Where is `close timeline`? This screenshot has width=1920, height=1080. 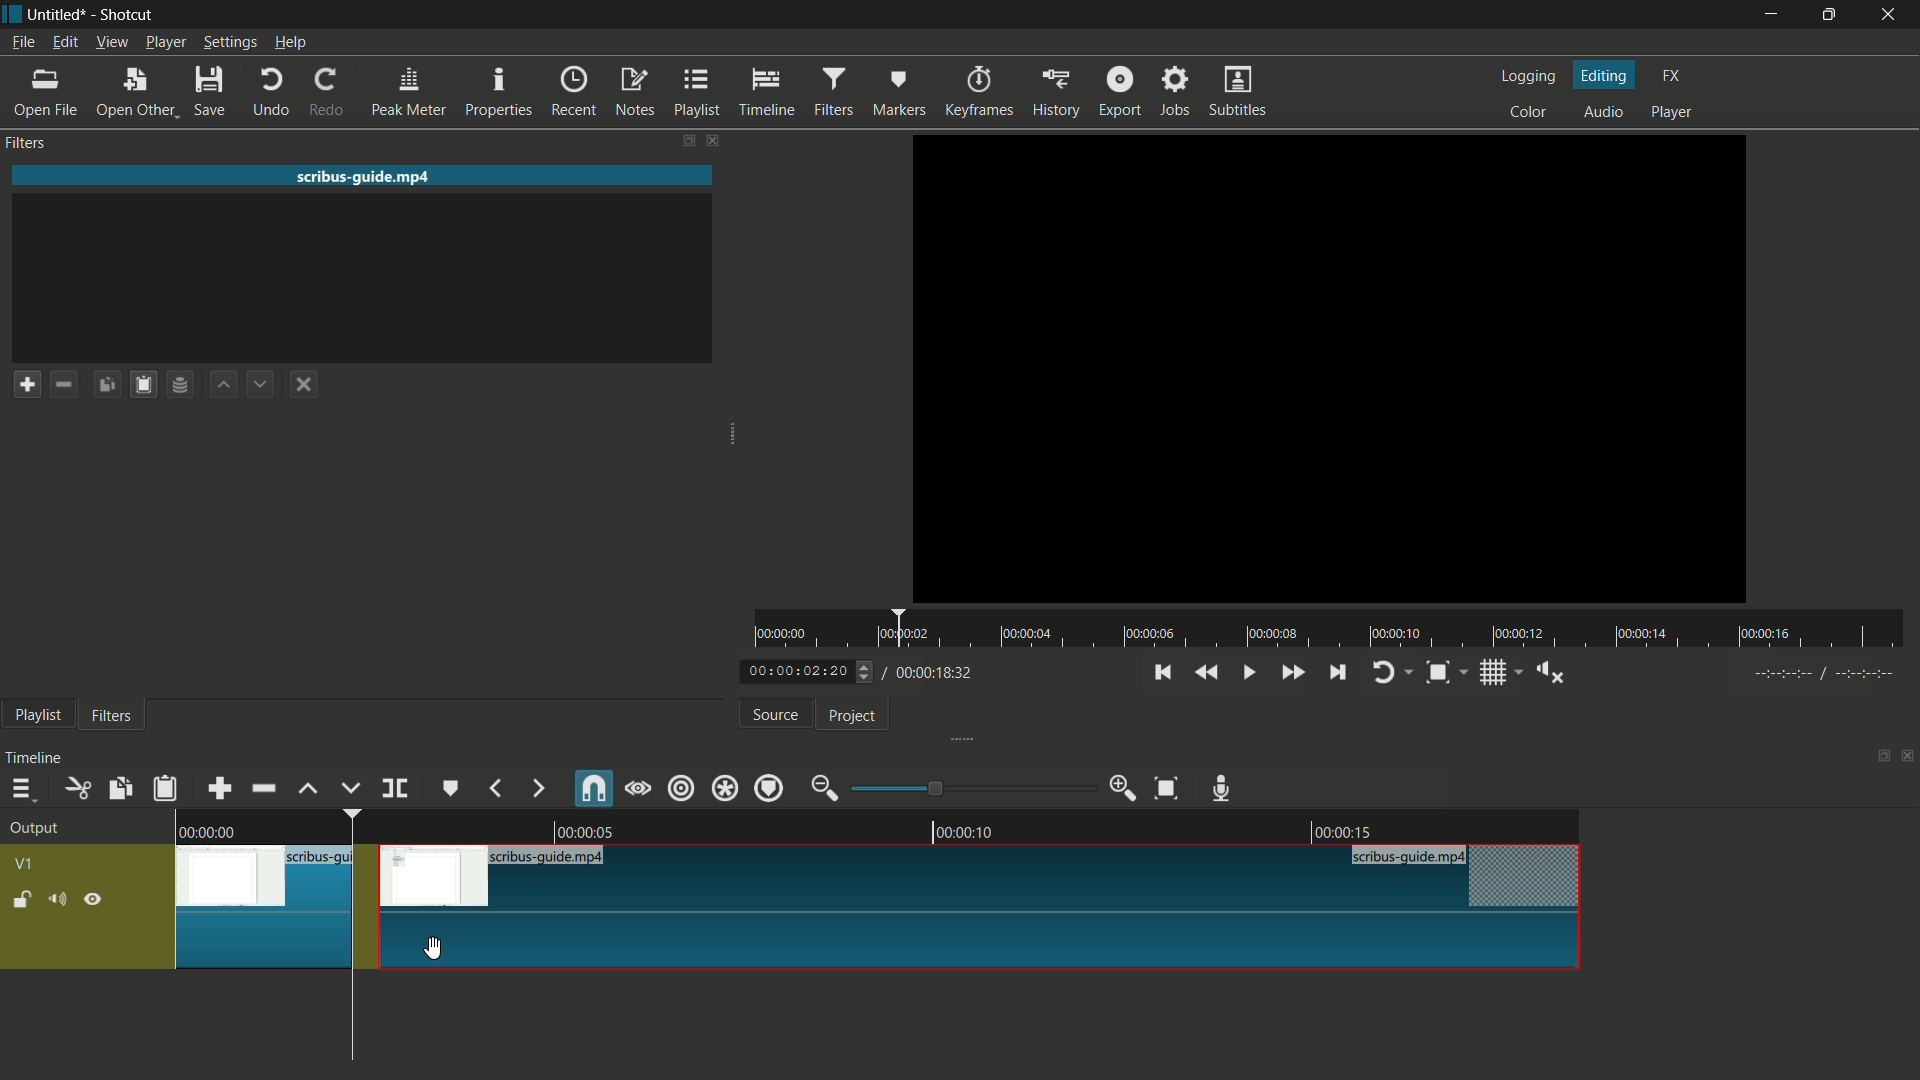
close timeline is located at coordinates (1908, 758).